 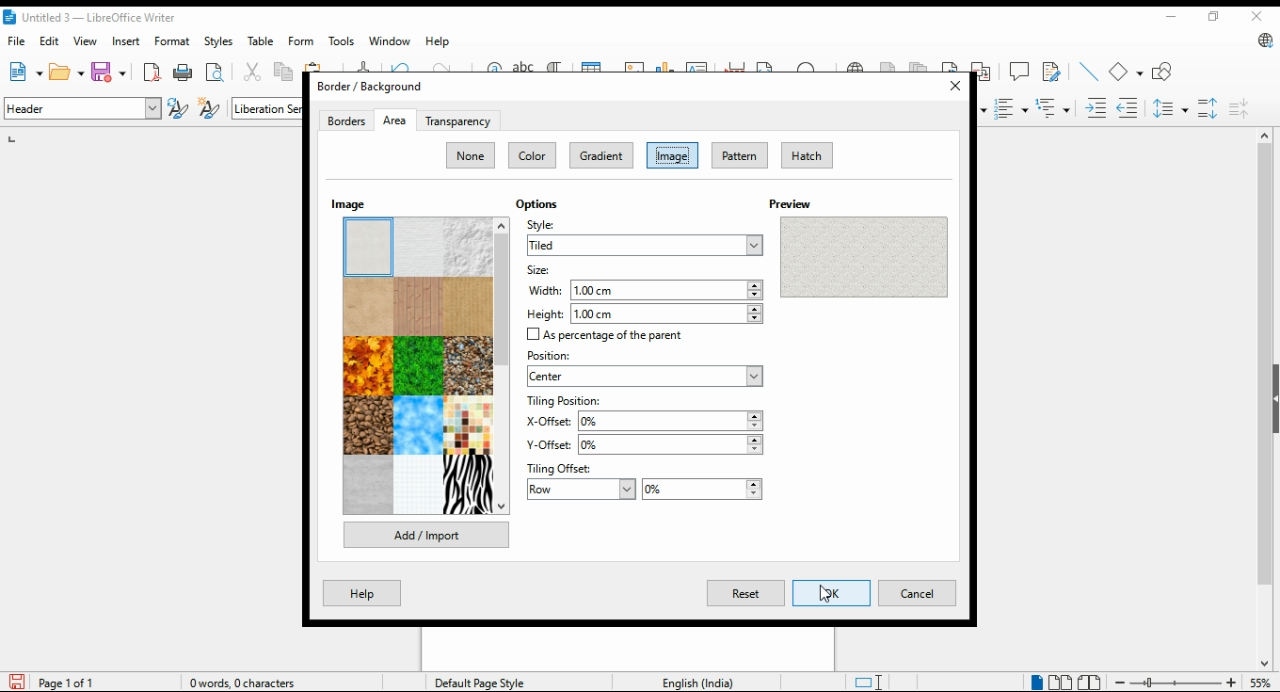 What do you see at coordinates (322, 66) in the screenshot?
I see `paste` at bounding box center [322, 66].